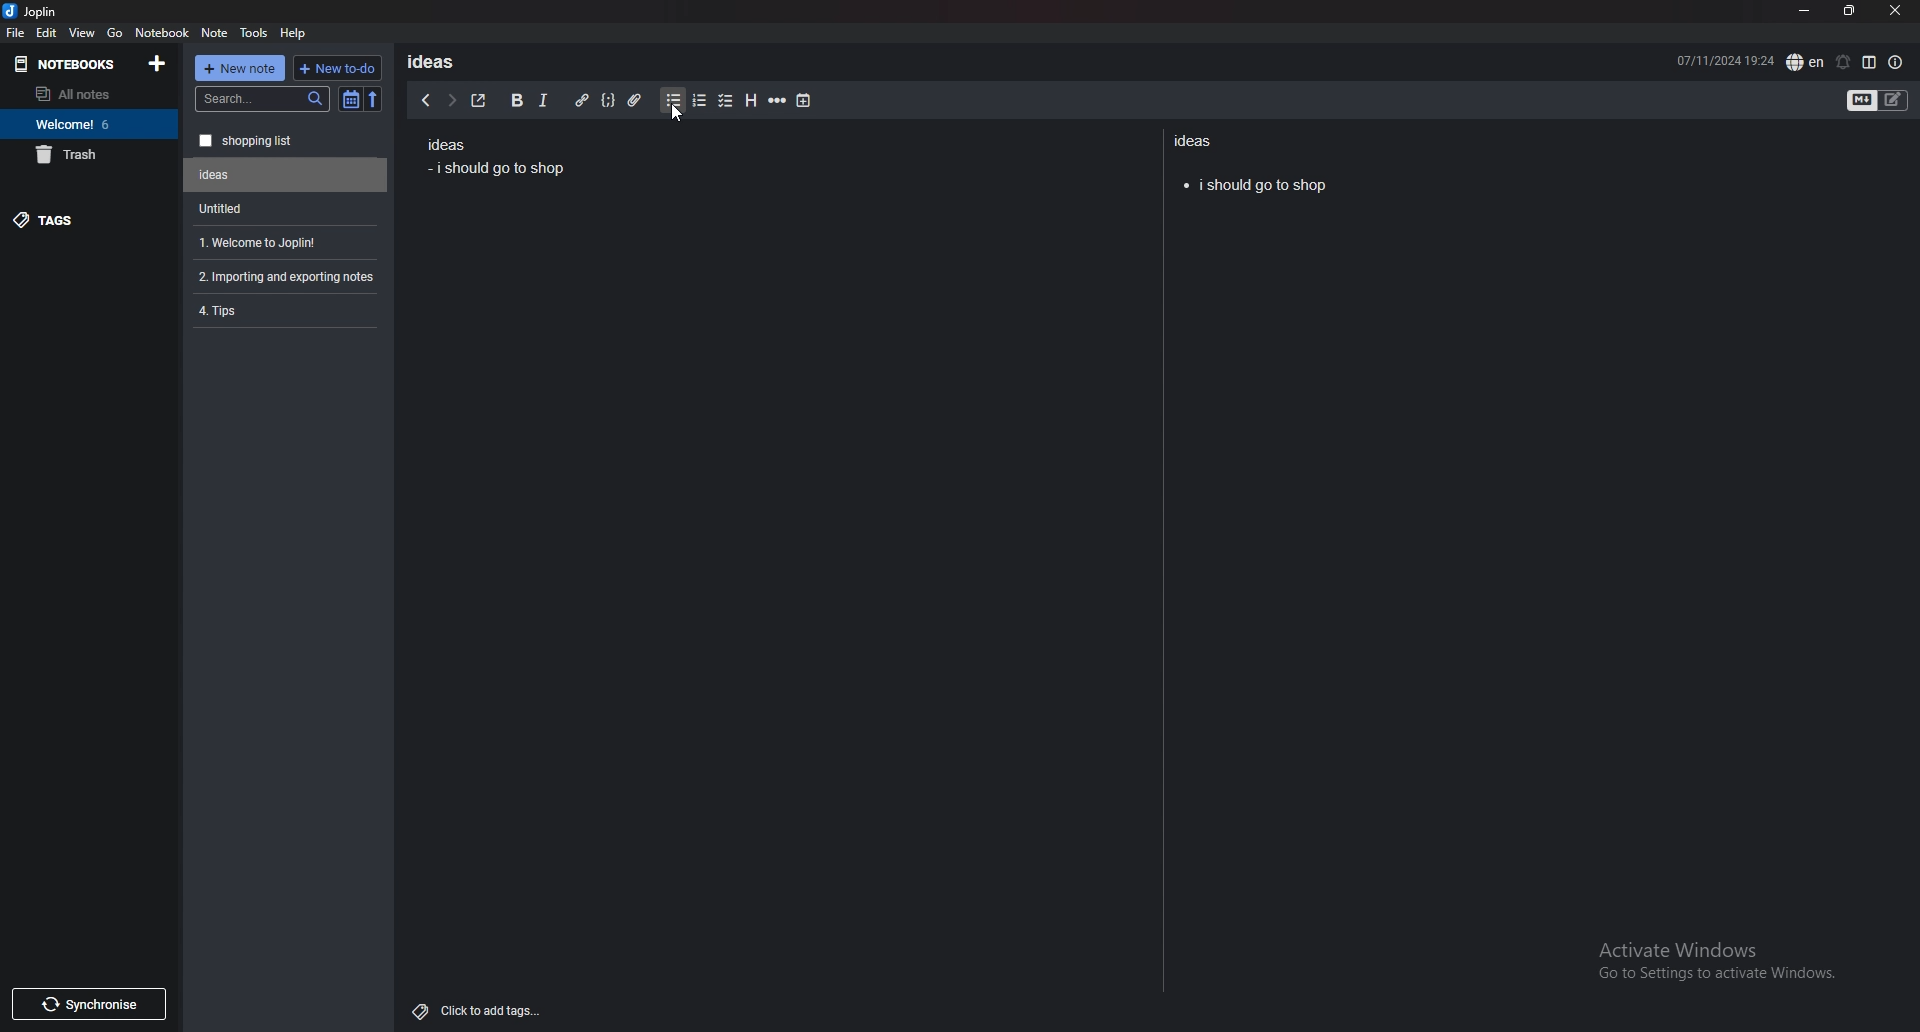 The image size is (1920, 1032). I want to click on Synchronise, so click(88, 1004).